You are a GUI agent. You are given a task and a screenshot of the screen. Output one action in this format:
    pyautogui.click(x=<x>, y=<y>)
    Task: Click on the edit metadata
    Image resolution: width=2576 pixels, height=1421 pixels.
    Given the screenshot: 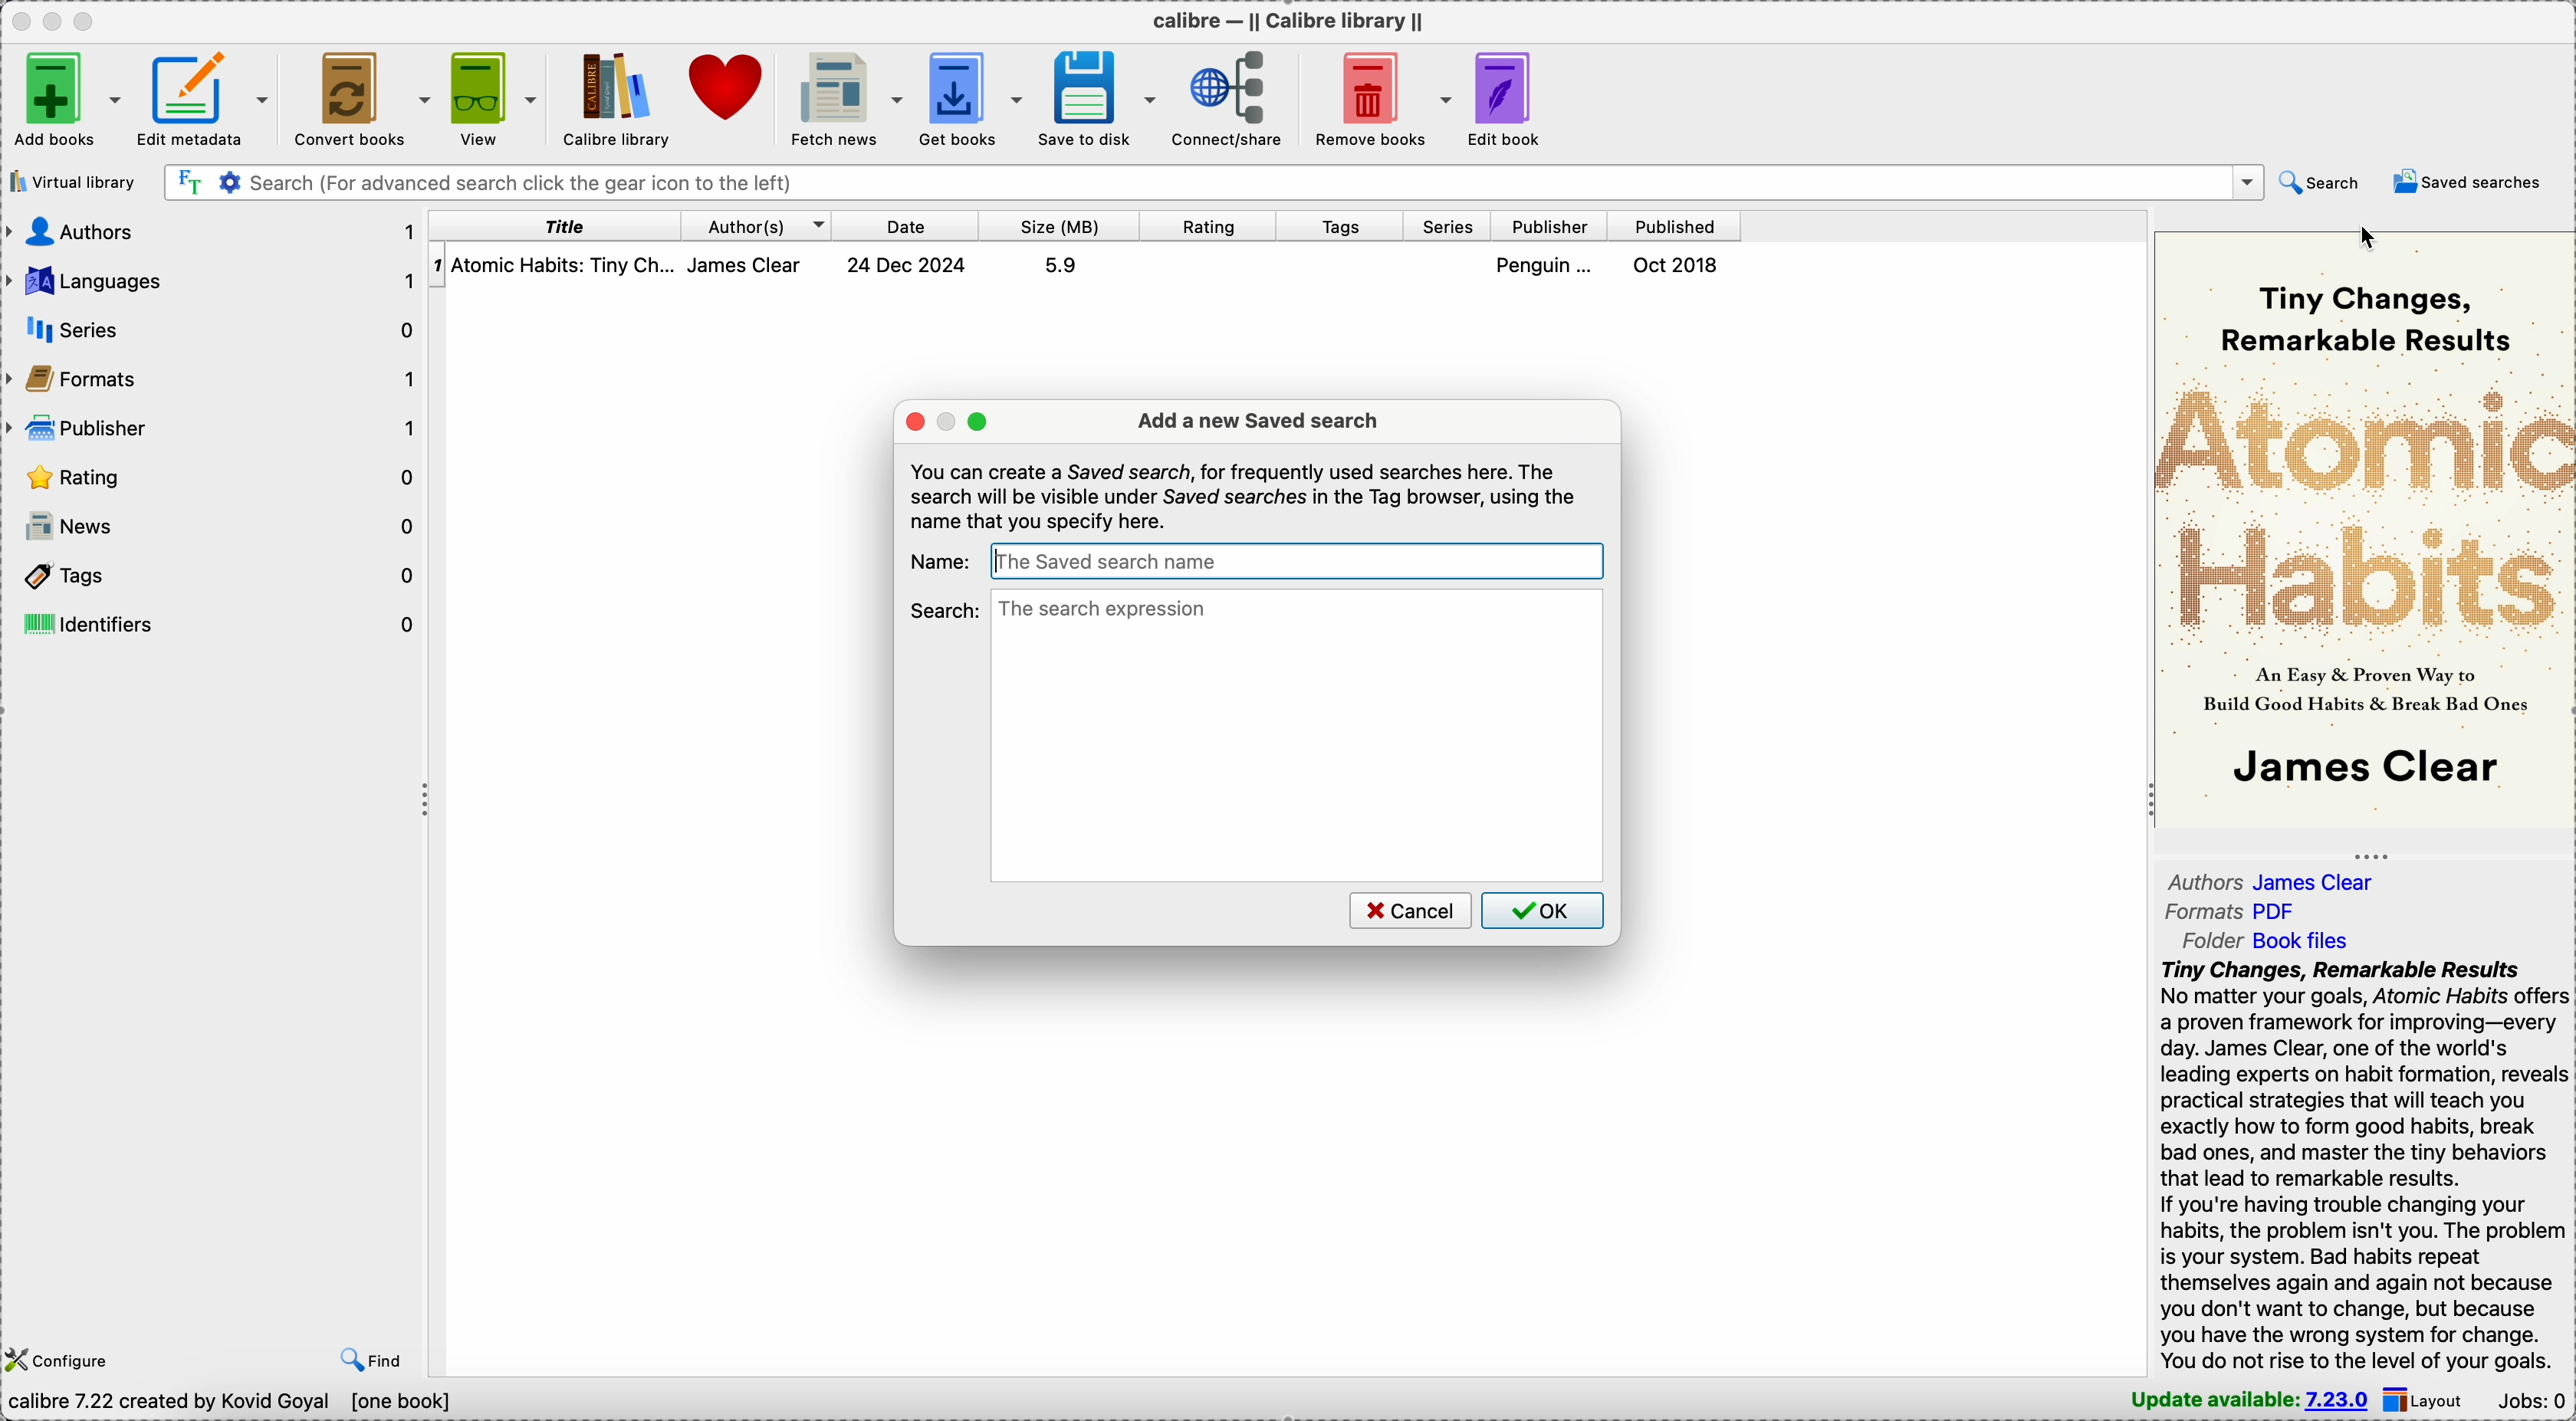 What is the action you would take?
    pyautogui.click(x=206, y=95)
    